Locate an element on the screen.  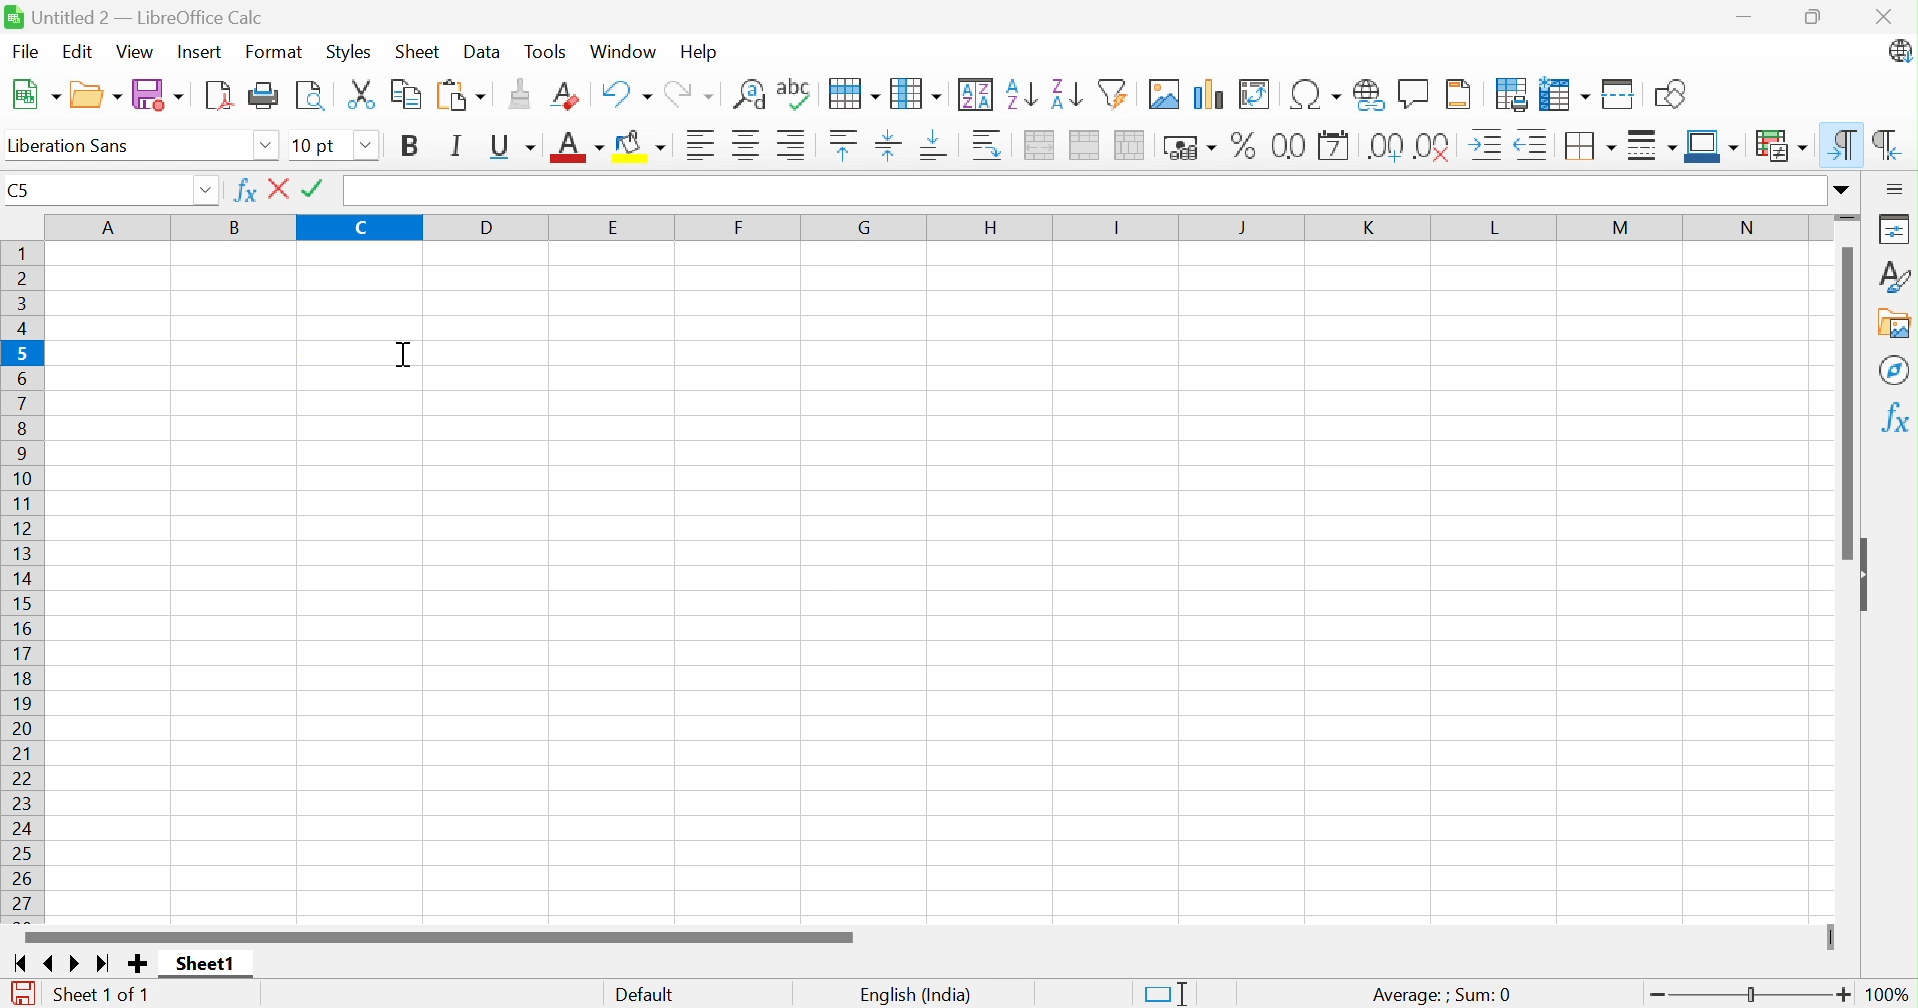
Format is located at coordinates (276, 53).